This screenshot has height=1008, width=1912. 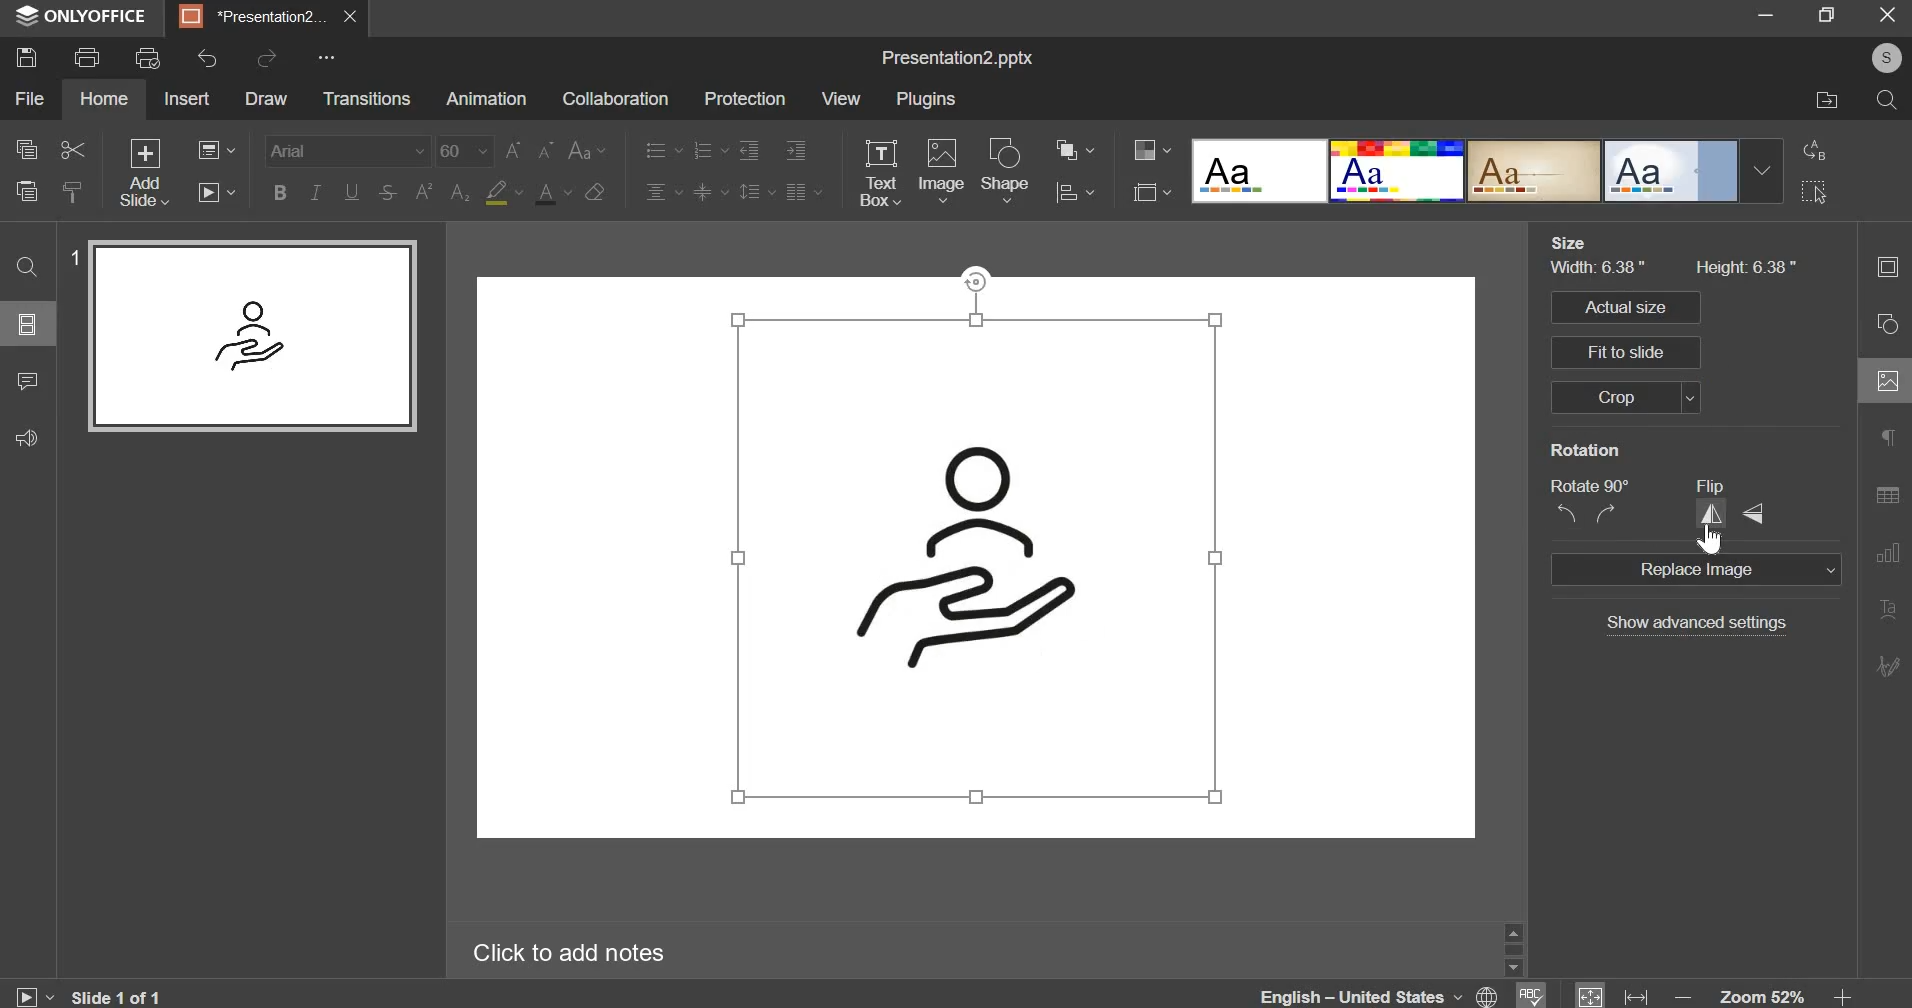 I want to click on select, so click(x=1815, y=192).